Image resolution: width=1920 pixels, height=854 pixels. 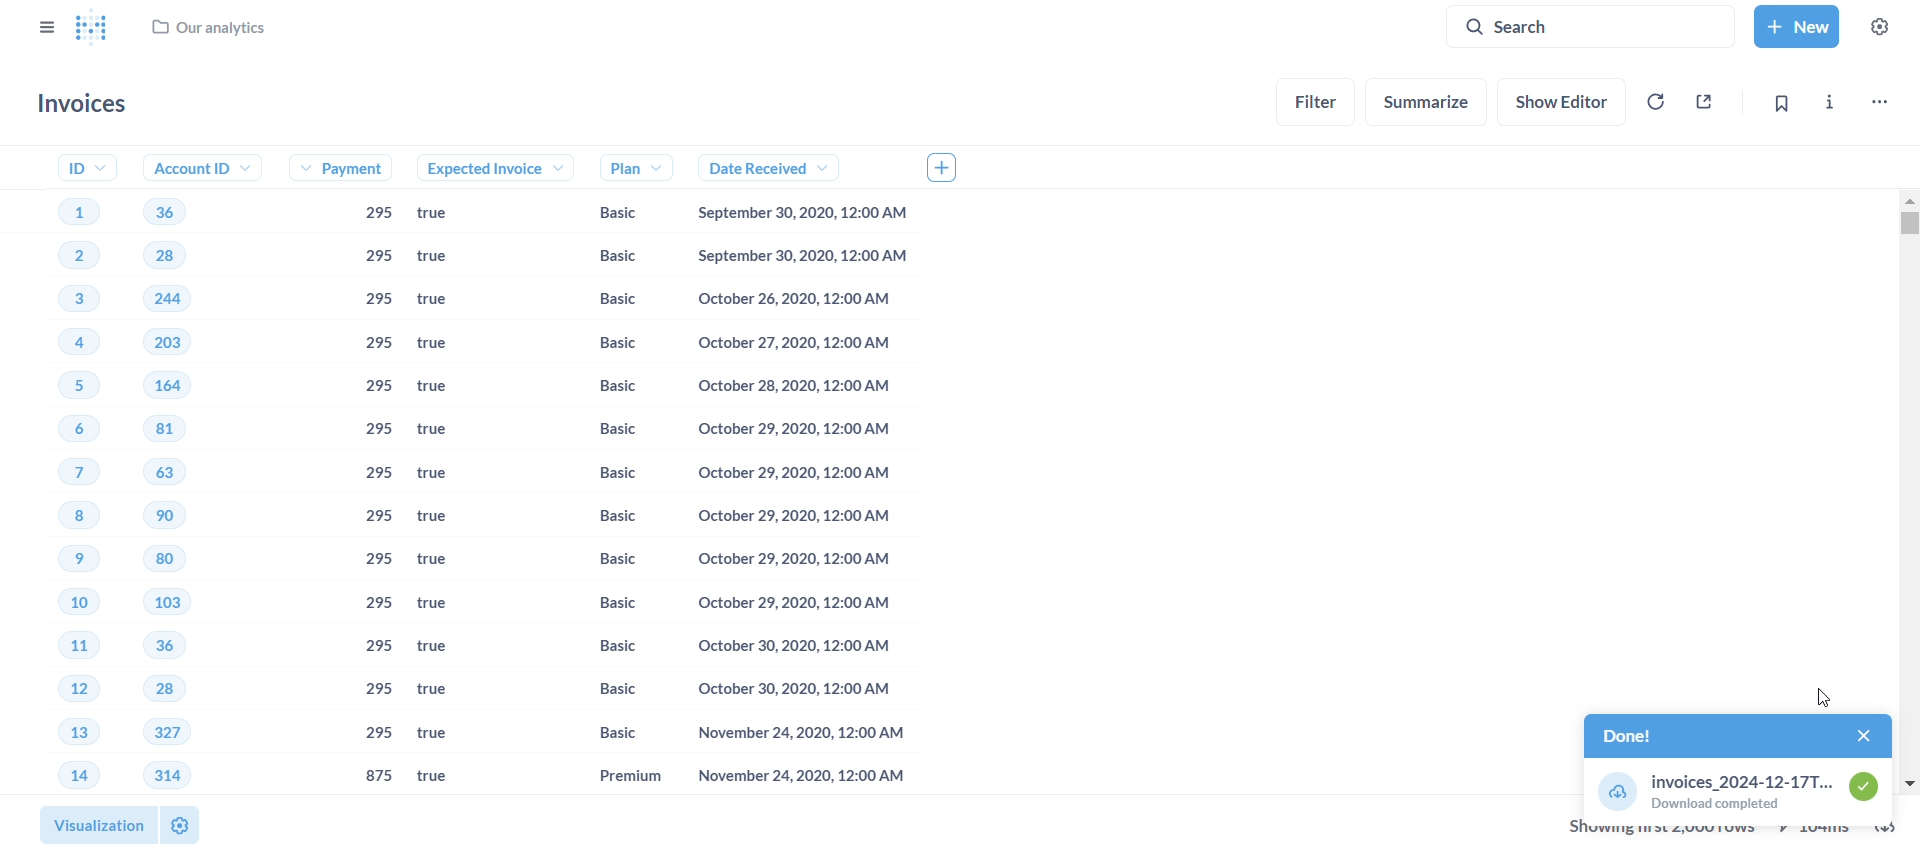 What do you see at coordinates (790, 520) in the screenshot?
I see `October 29,2020, 12:00 AM` at bounding box center [790, 520].